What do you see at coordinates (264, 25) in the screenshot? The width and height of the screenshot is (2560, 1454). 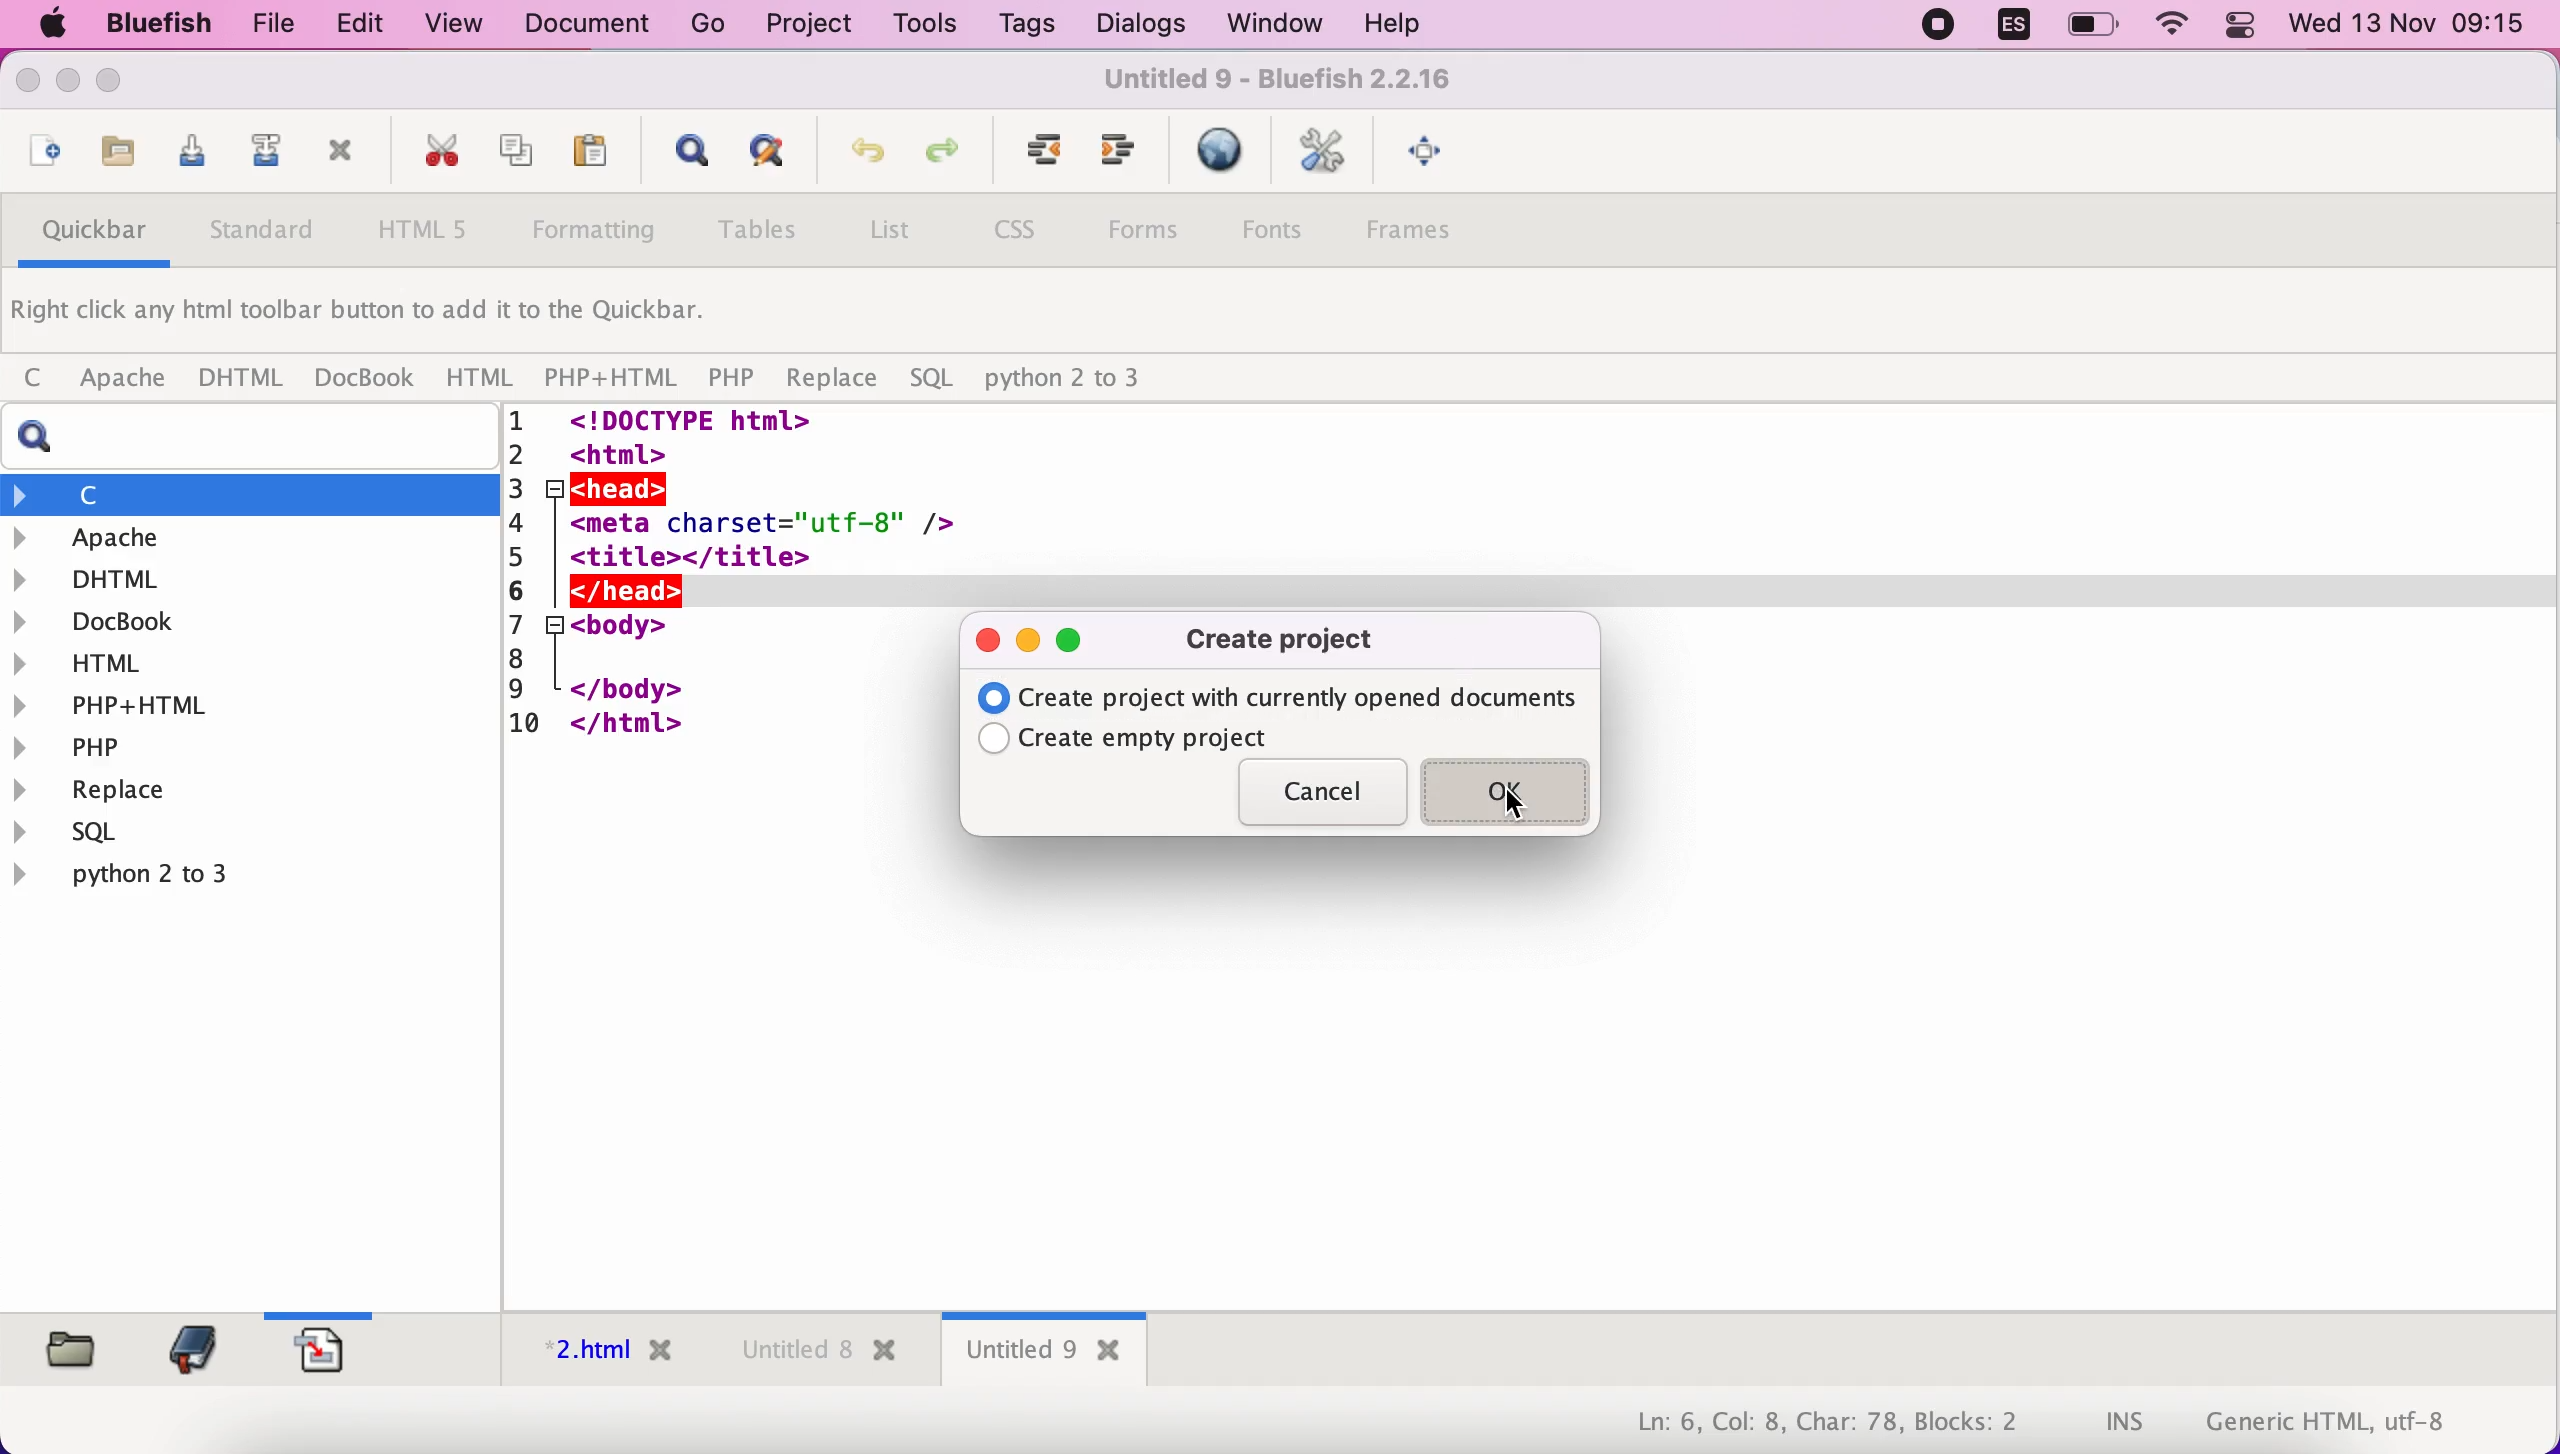 I see `file` at bounding box center [264, 25].